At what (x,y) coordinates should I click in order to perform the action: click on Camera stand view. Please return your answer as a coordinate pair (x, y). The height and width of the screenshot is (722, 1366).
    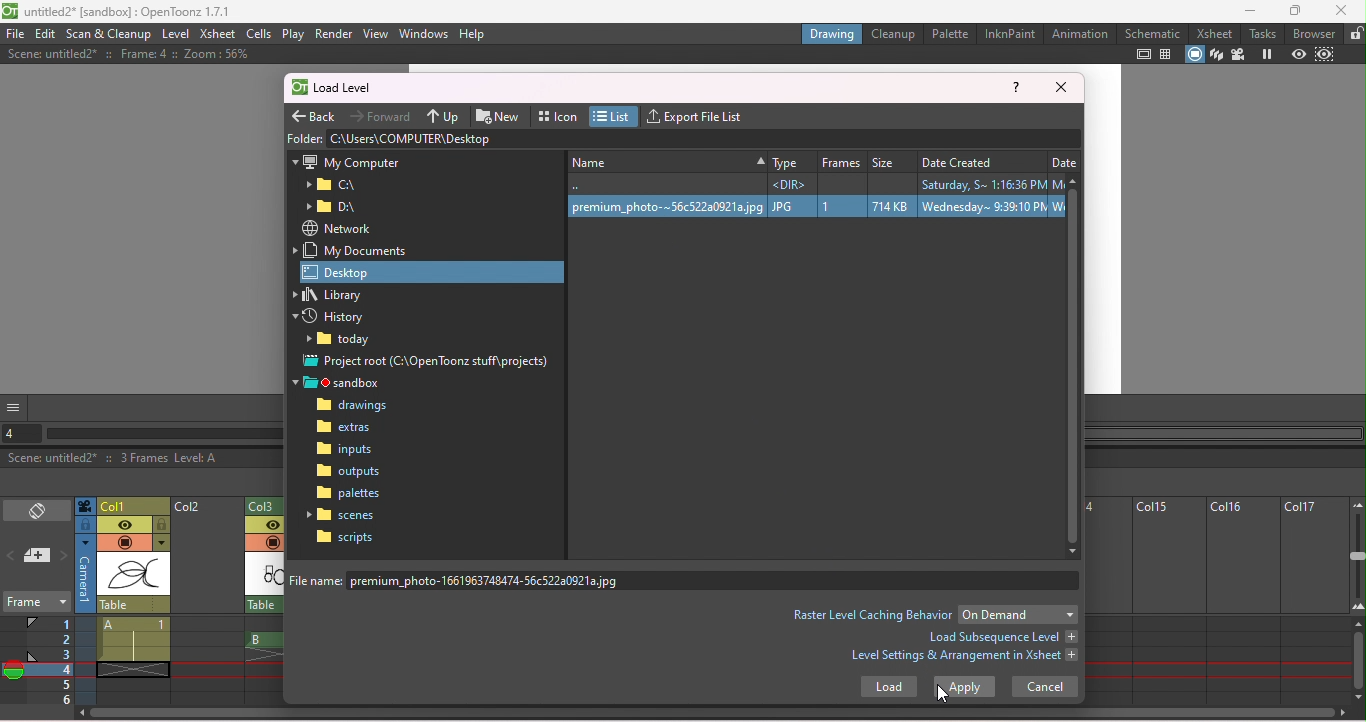
    Looking at the image, I should click on (1196, 55).